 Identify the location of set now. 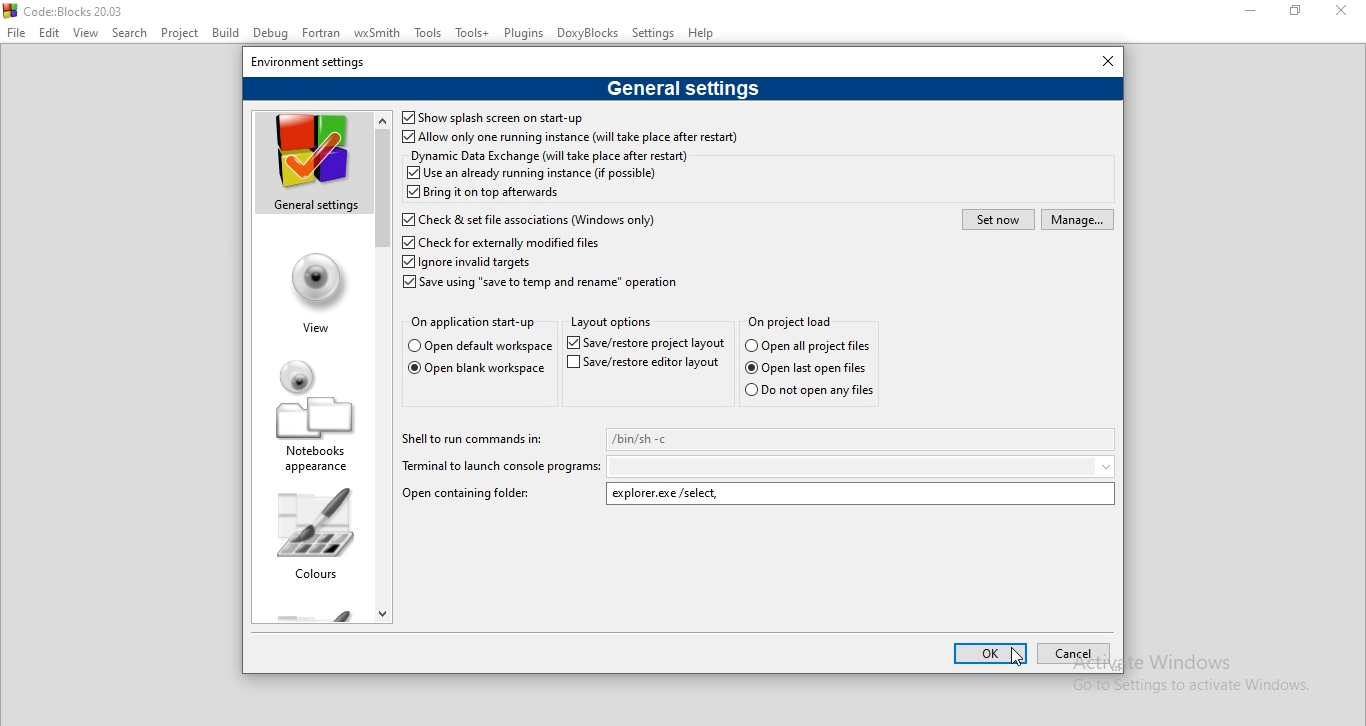
(997, 219).